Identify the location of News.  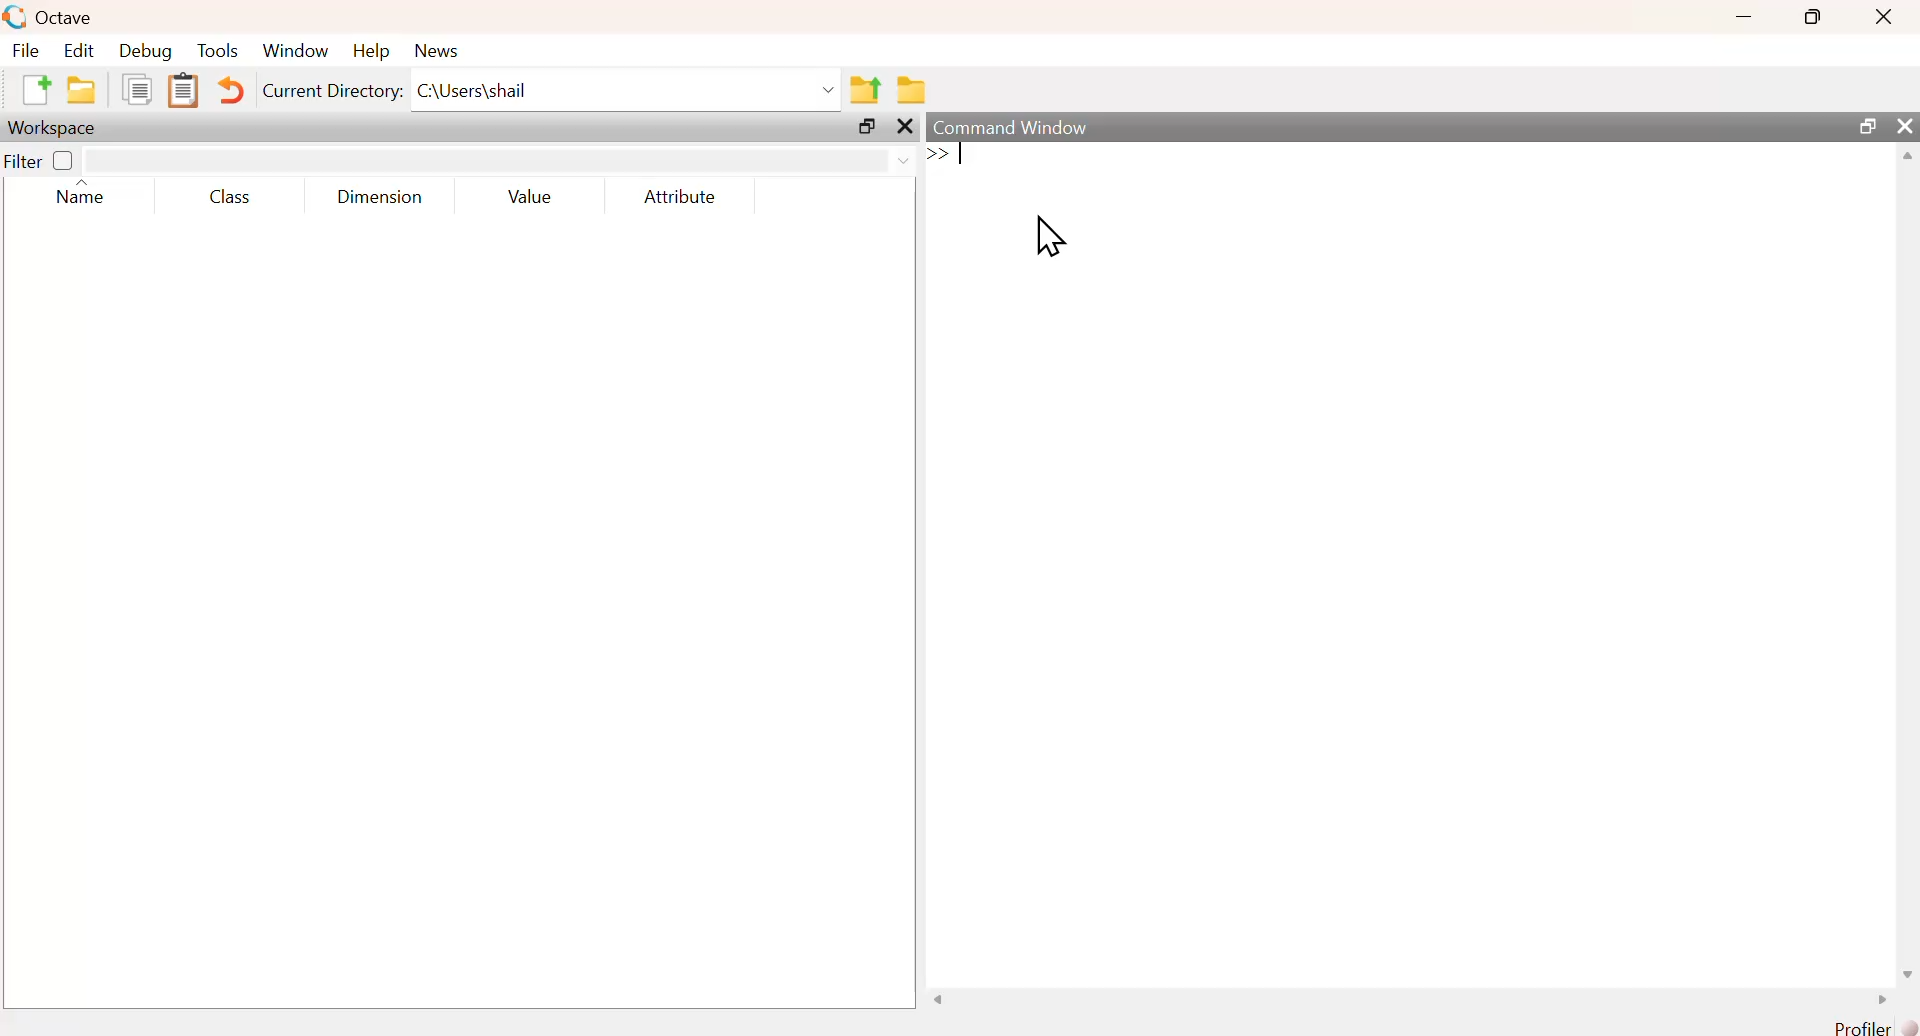
(437, 51).